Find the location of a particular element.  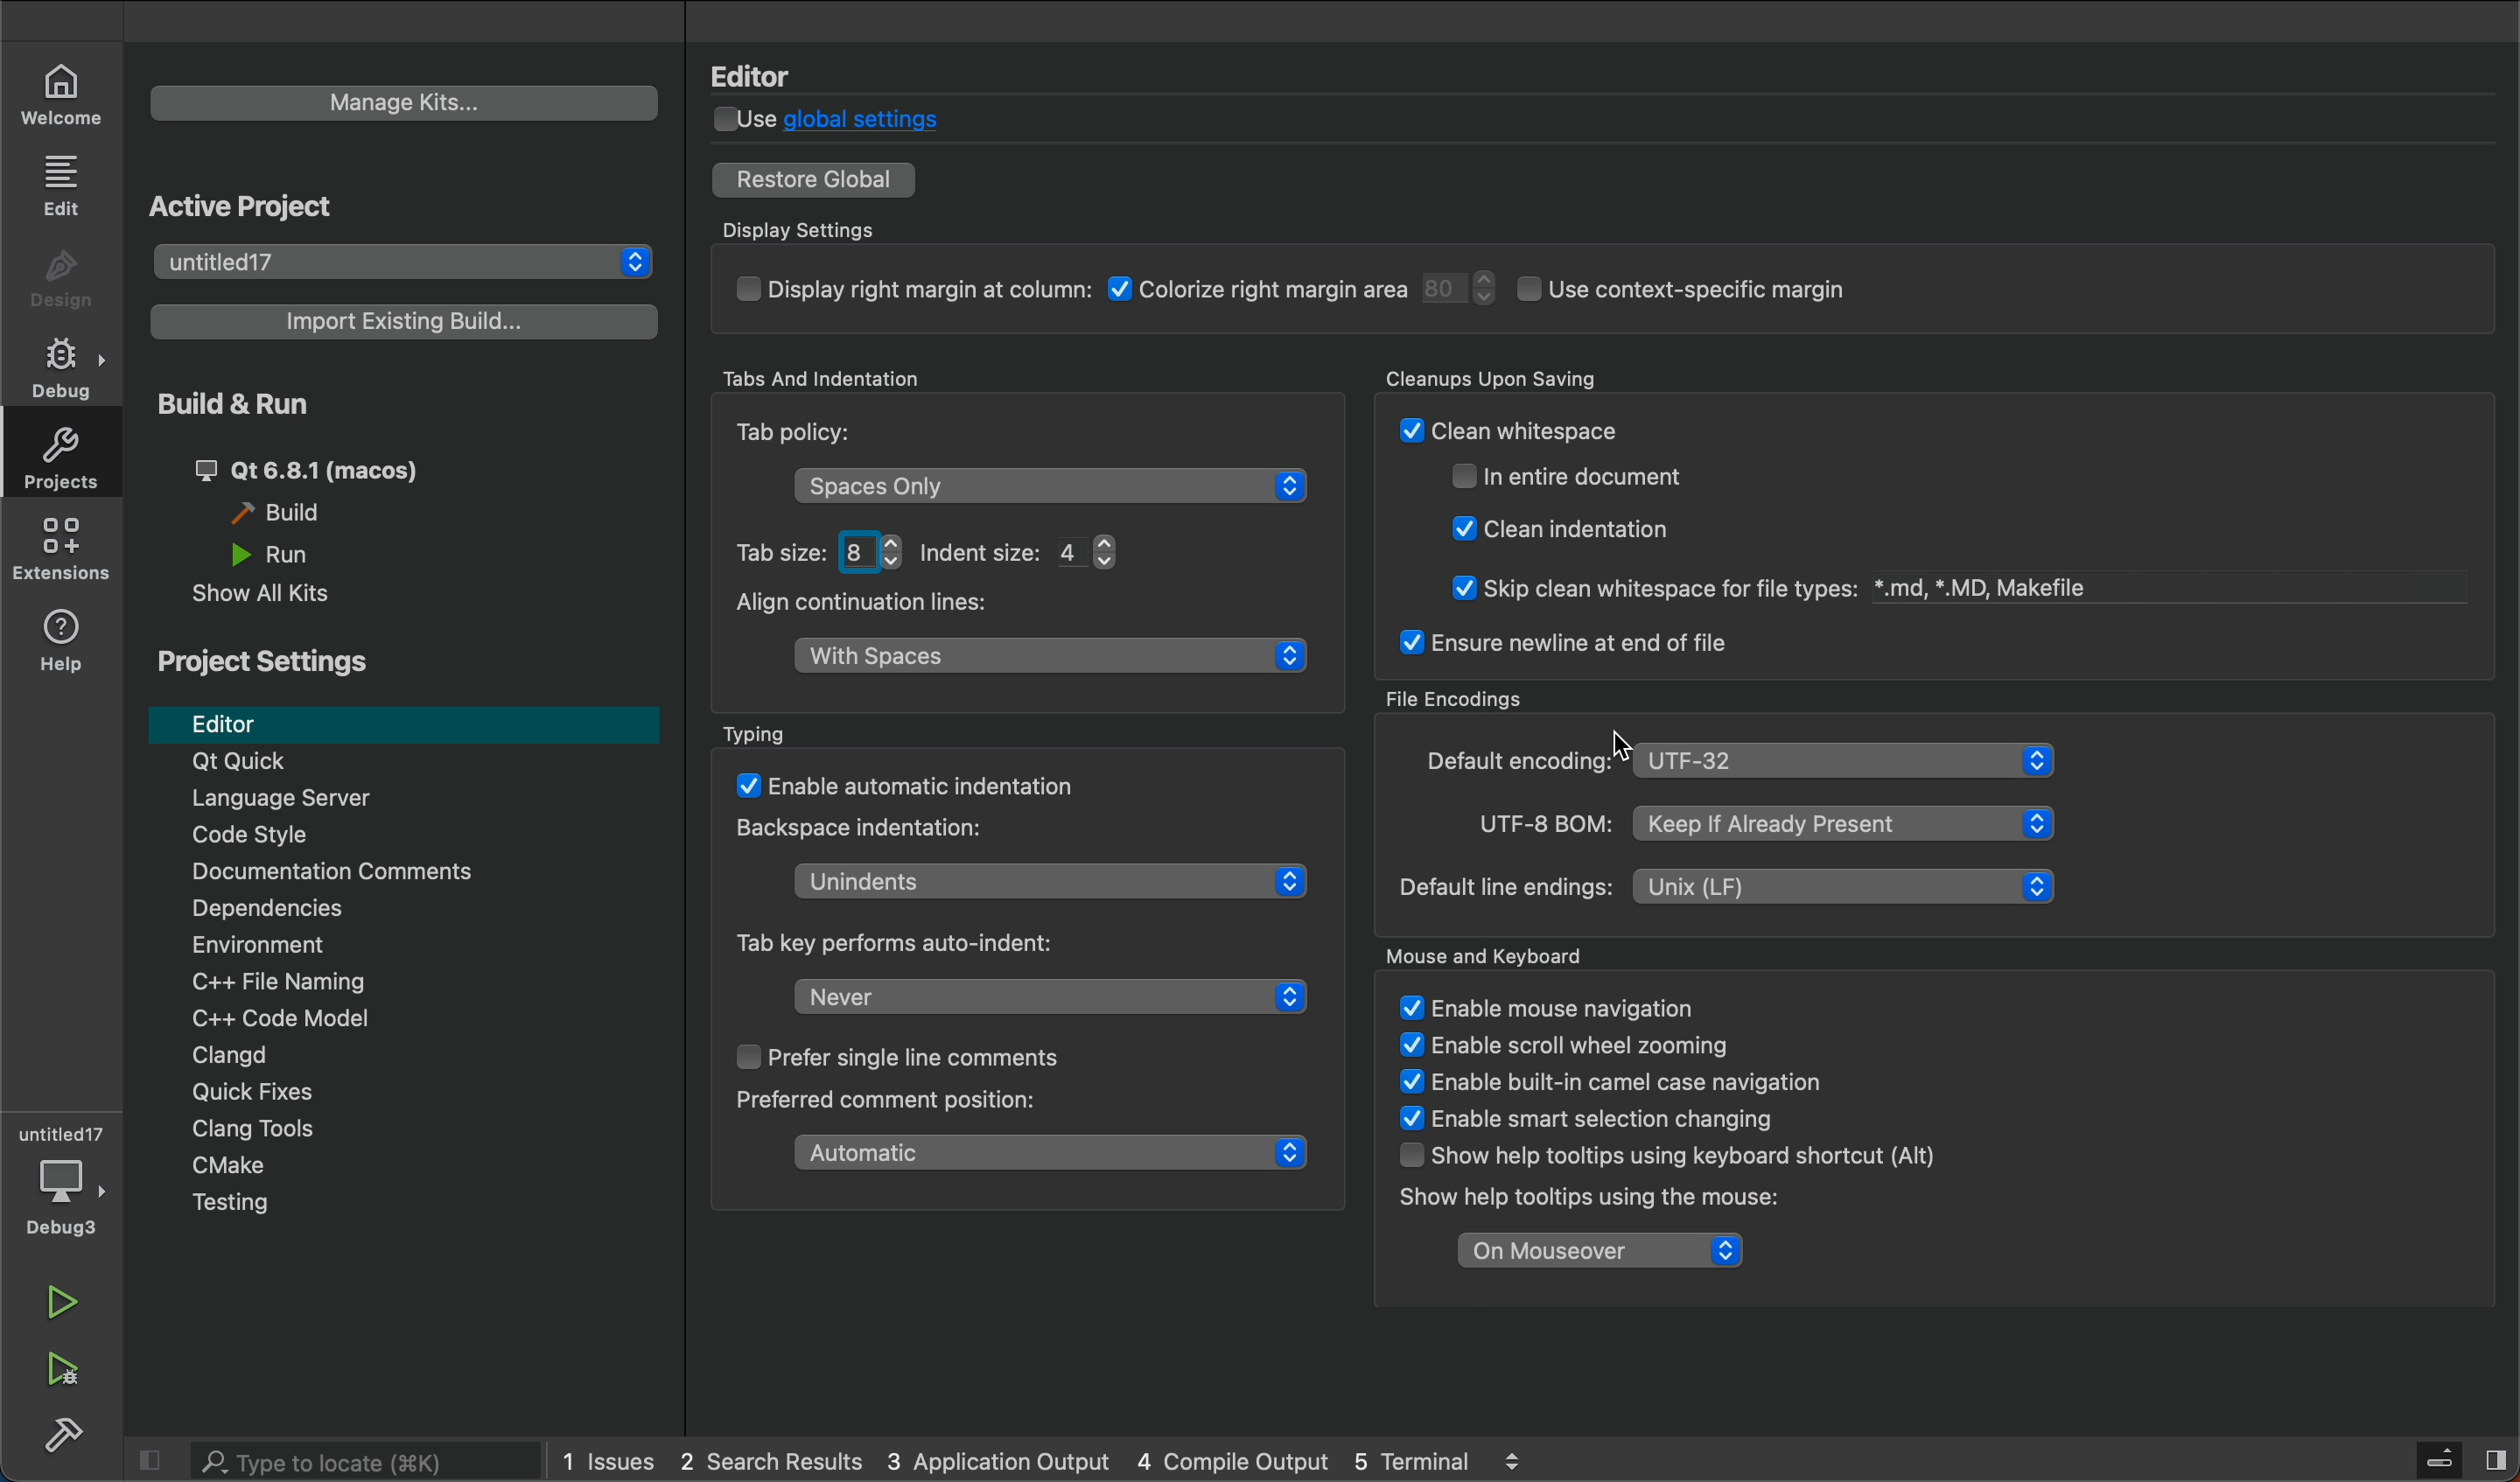

Dependencies  is located at coordinates (392, 909).